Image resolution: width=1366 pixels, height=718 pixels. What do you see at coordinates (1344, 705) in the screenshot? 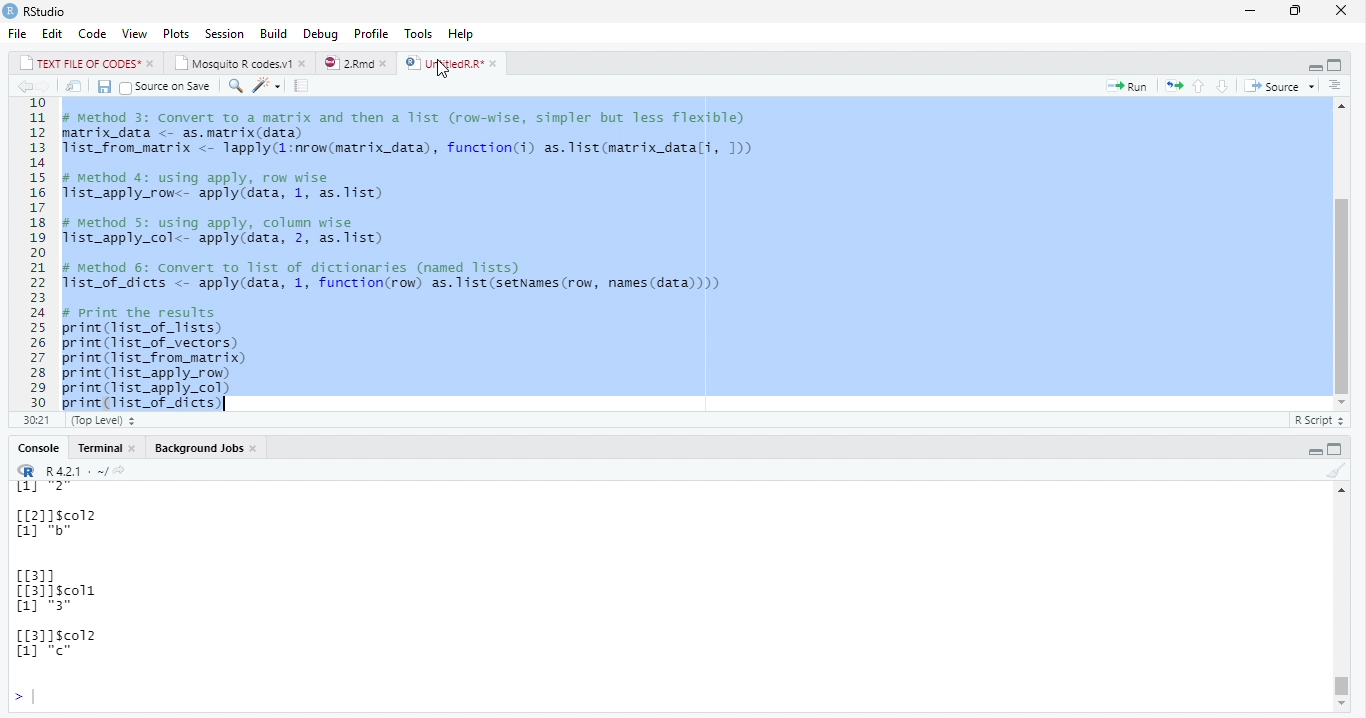
I see `move down` at bounding box center [1344, 705].